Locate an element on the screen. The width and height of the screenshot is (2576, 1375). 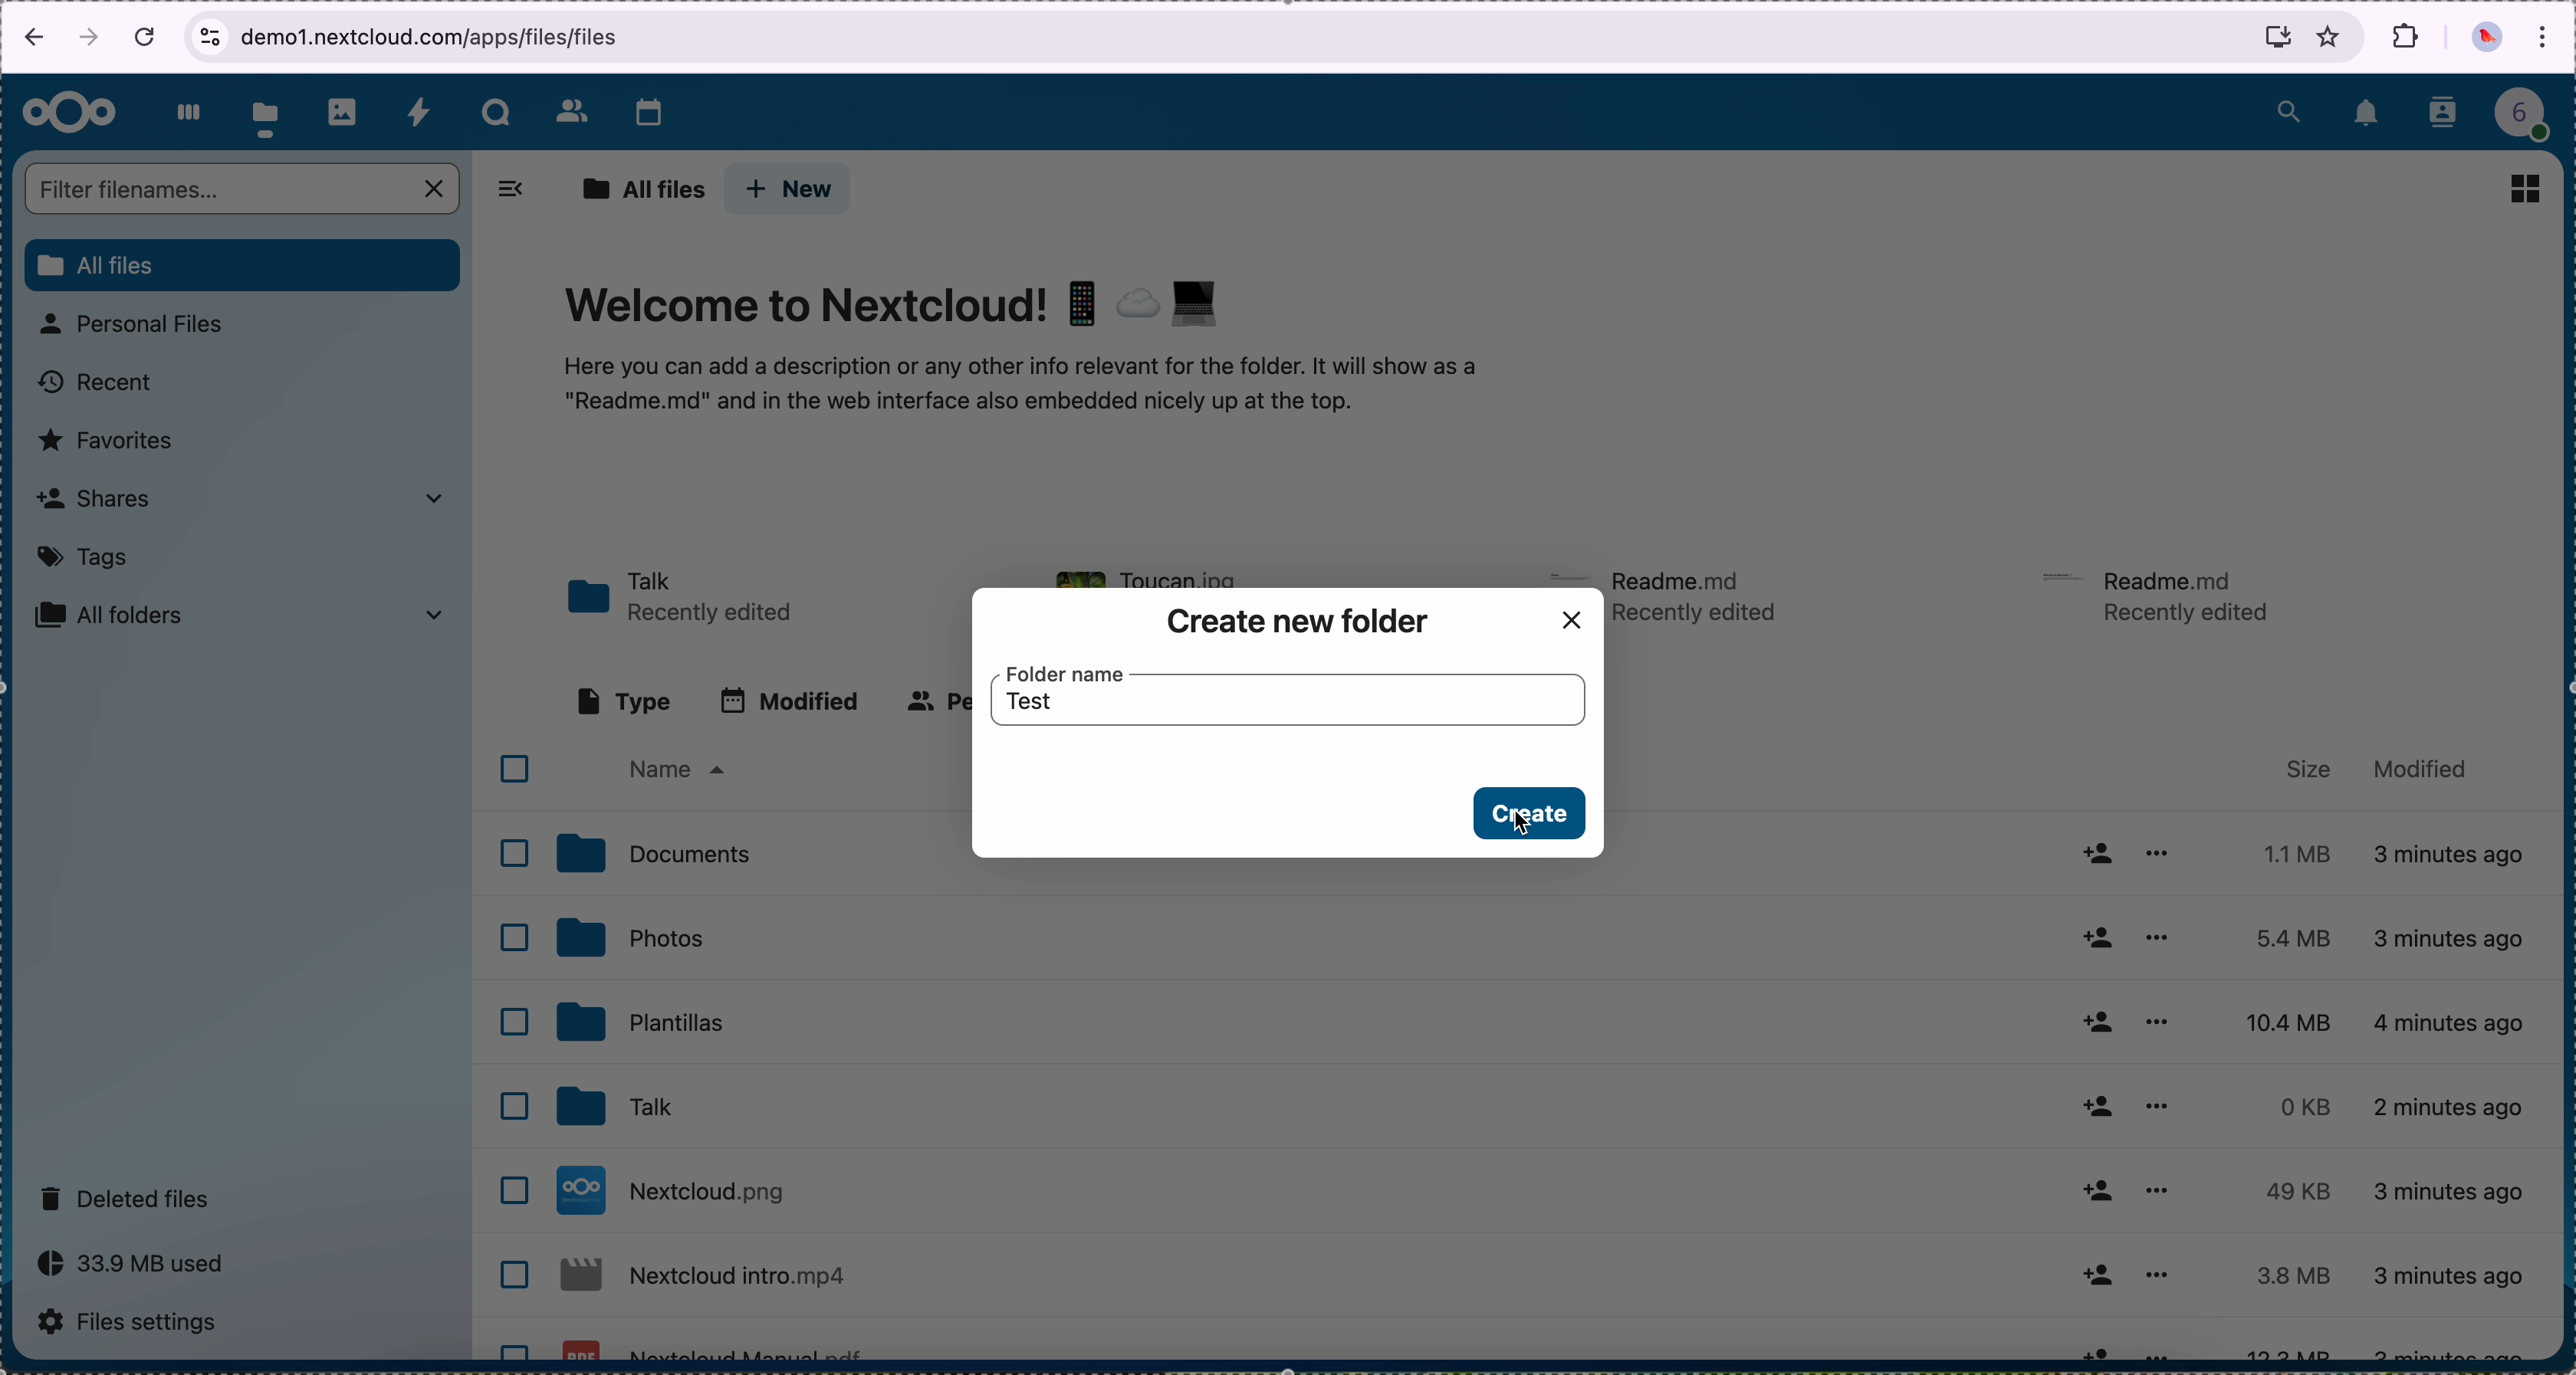
more options is located at coordinates (2160, 1184).